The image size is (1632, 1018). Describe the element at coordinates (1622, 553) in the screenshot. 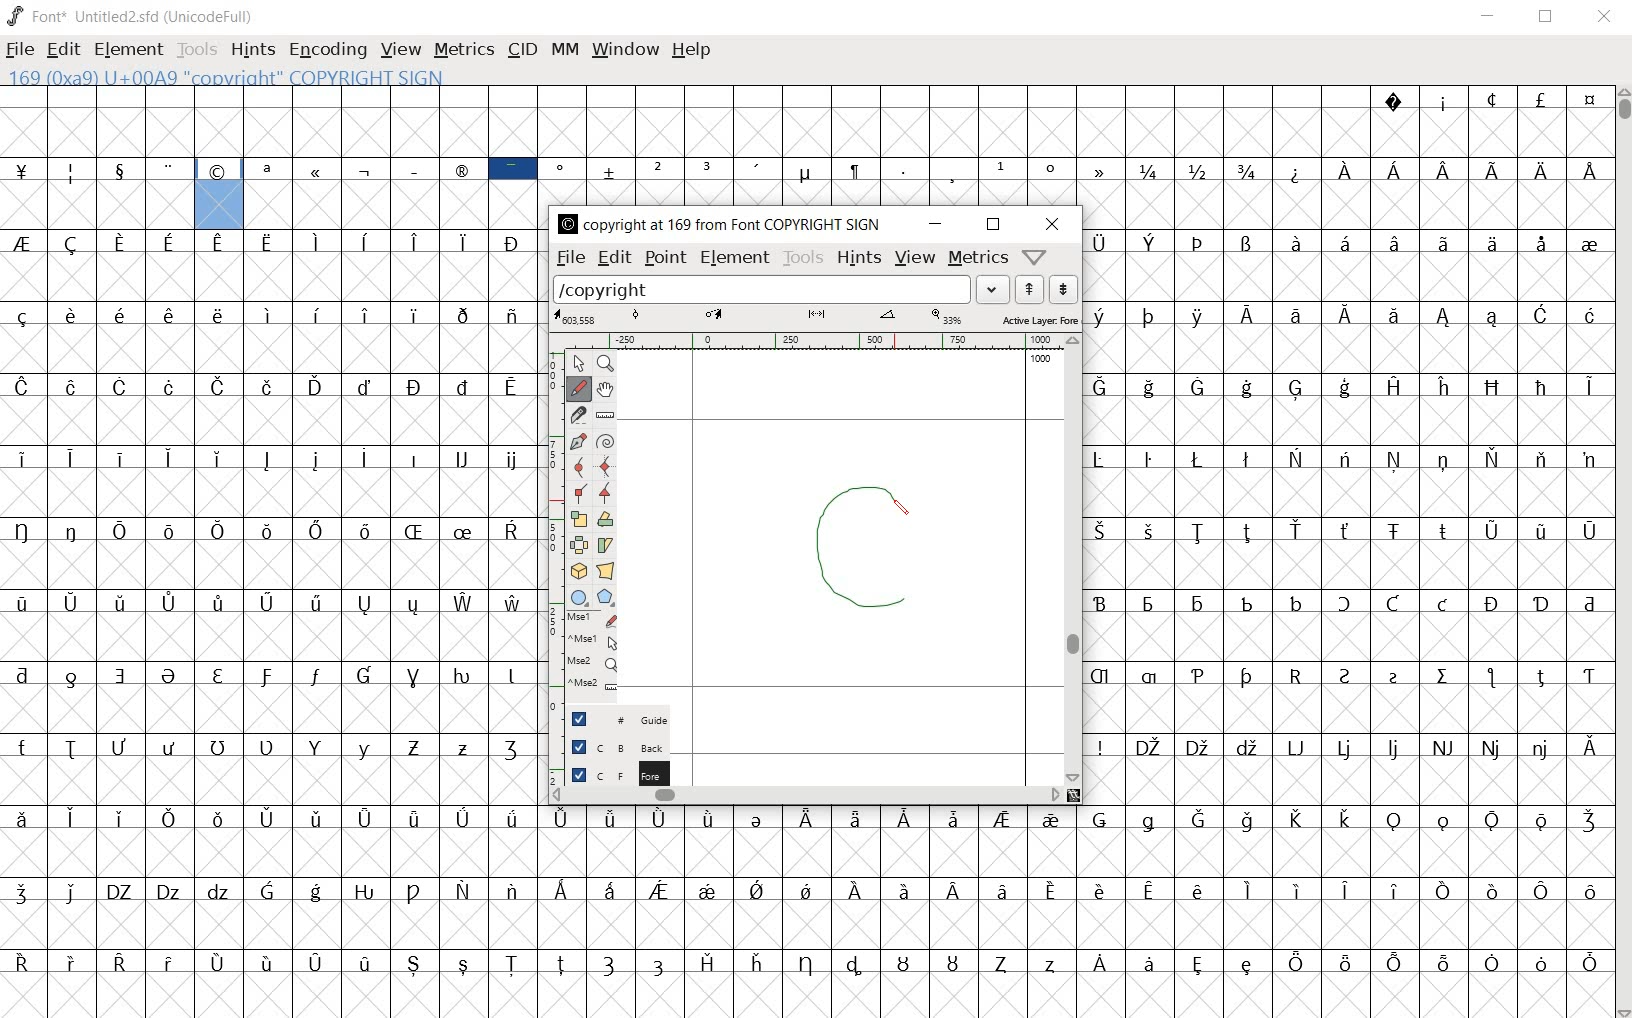

I see `scrollbar` at that location.